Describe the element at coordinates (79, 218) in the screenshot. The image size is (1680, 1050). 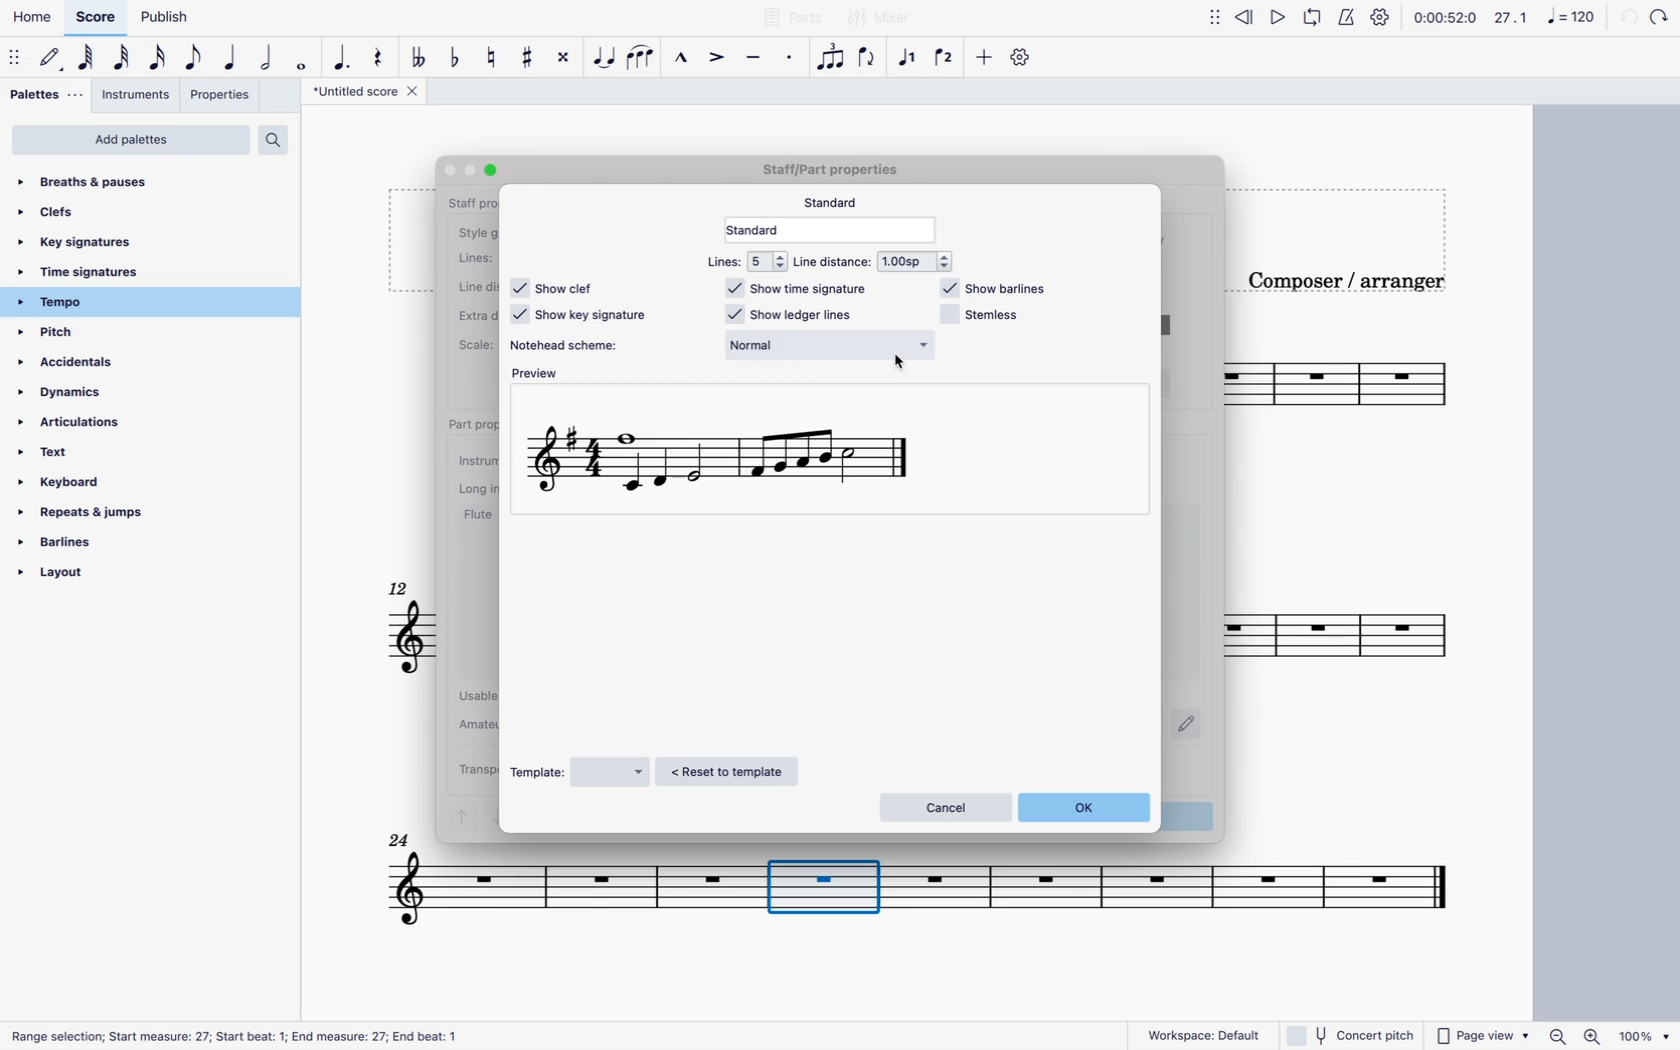
I see `clefs` at that location.